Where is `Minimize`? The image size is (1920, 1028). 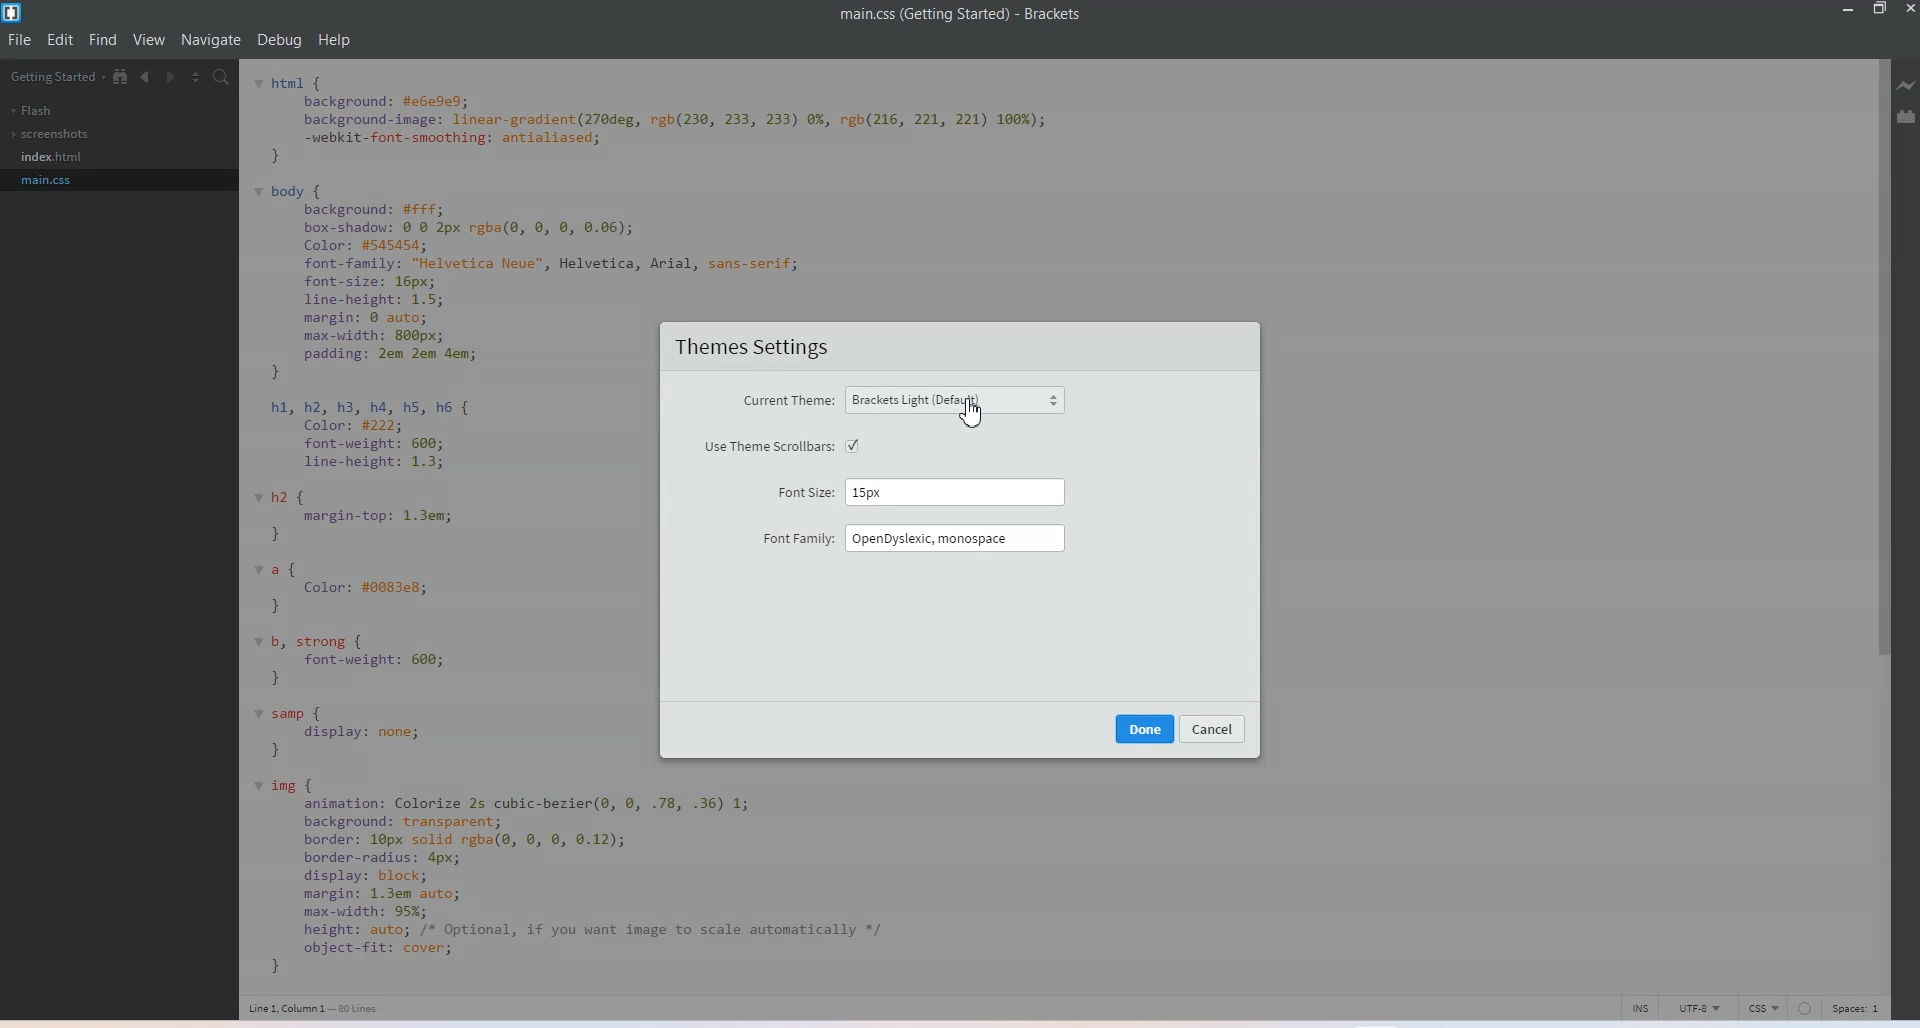 Minimize is located at coordinates (1845, 10).